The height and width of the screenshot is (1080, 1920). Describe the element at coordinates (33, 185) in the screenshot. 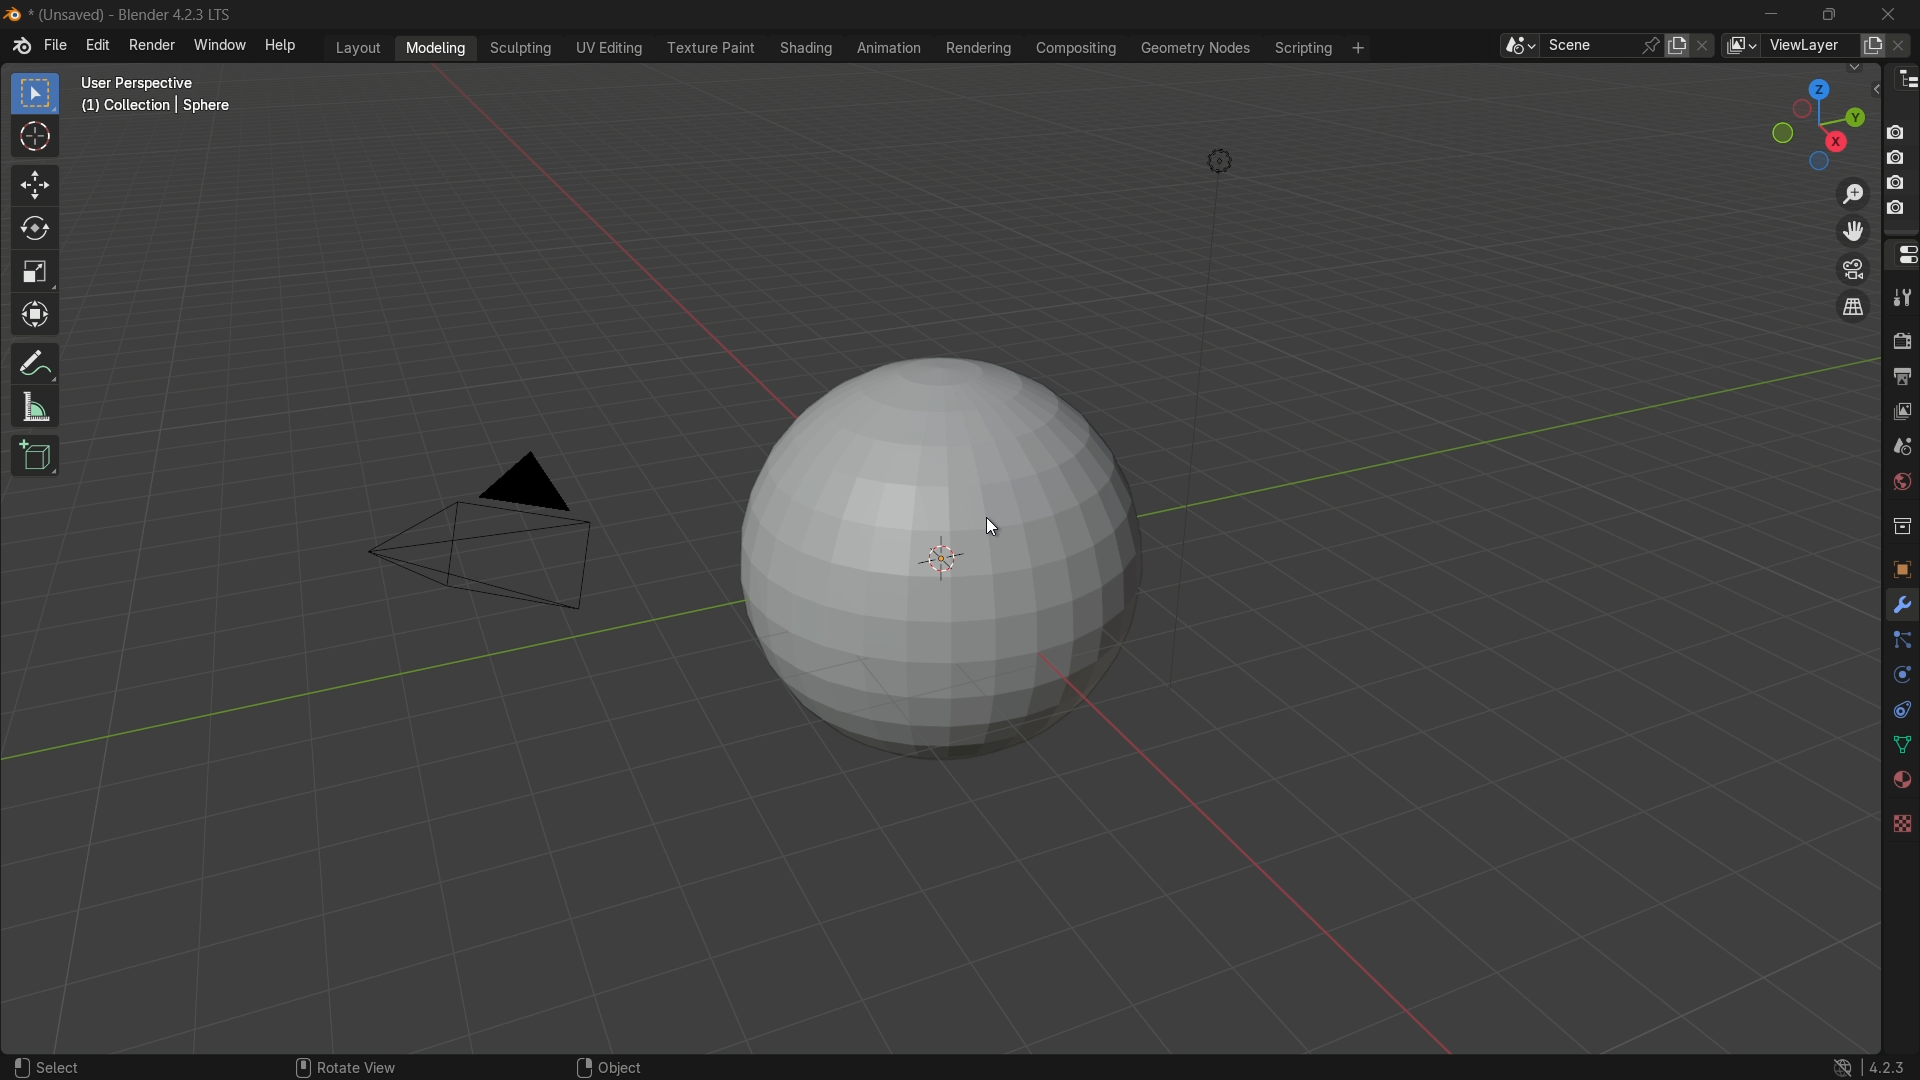

I see `move` at that location.